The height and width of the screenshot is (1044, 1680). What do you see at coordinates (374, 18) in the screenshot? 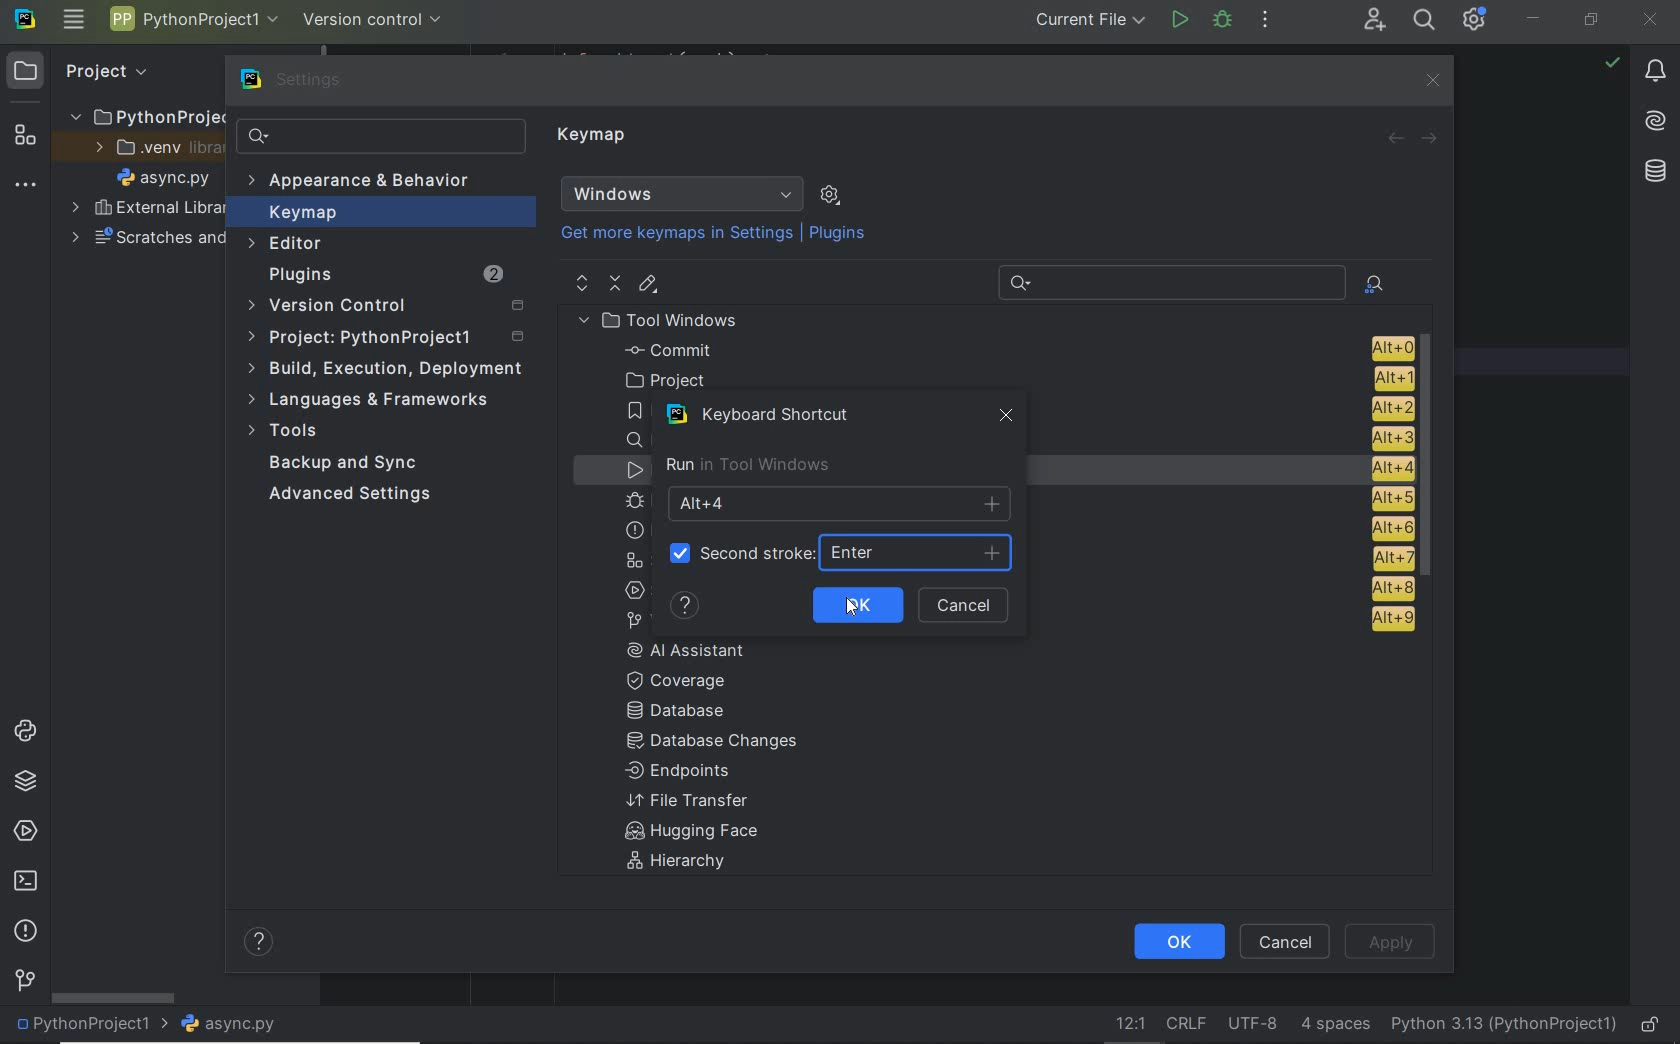
I see `version control` at bounding box center [374, 18].